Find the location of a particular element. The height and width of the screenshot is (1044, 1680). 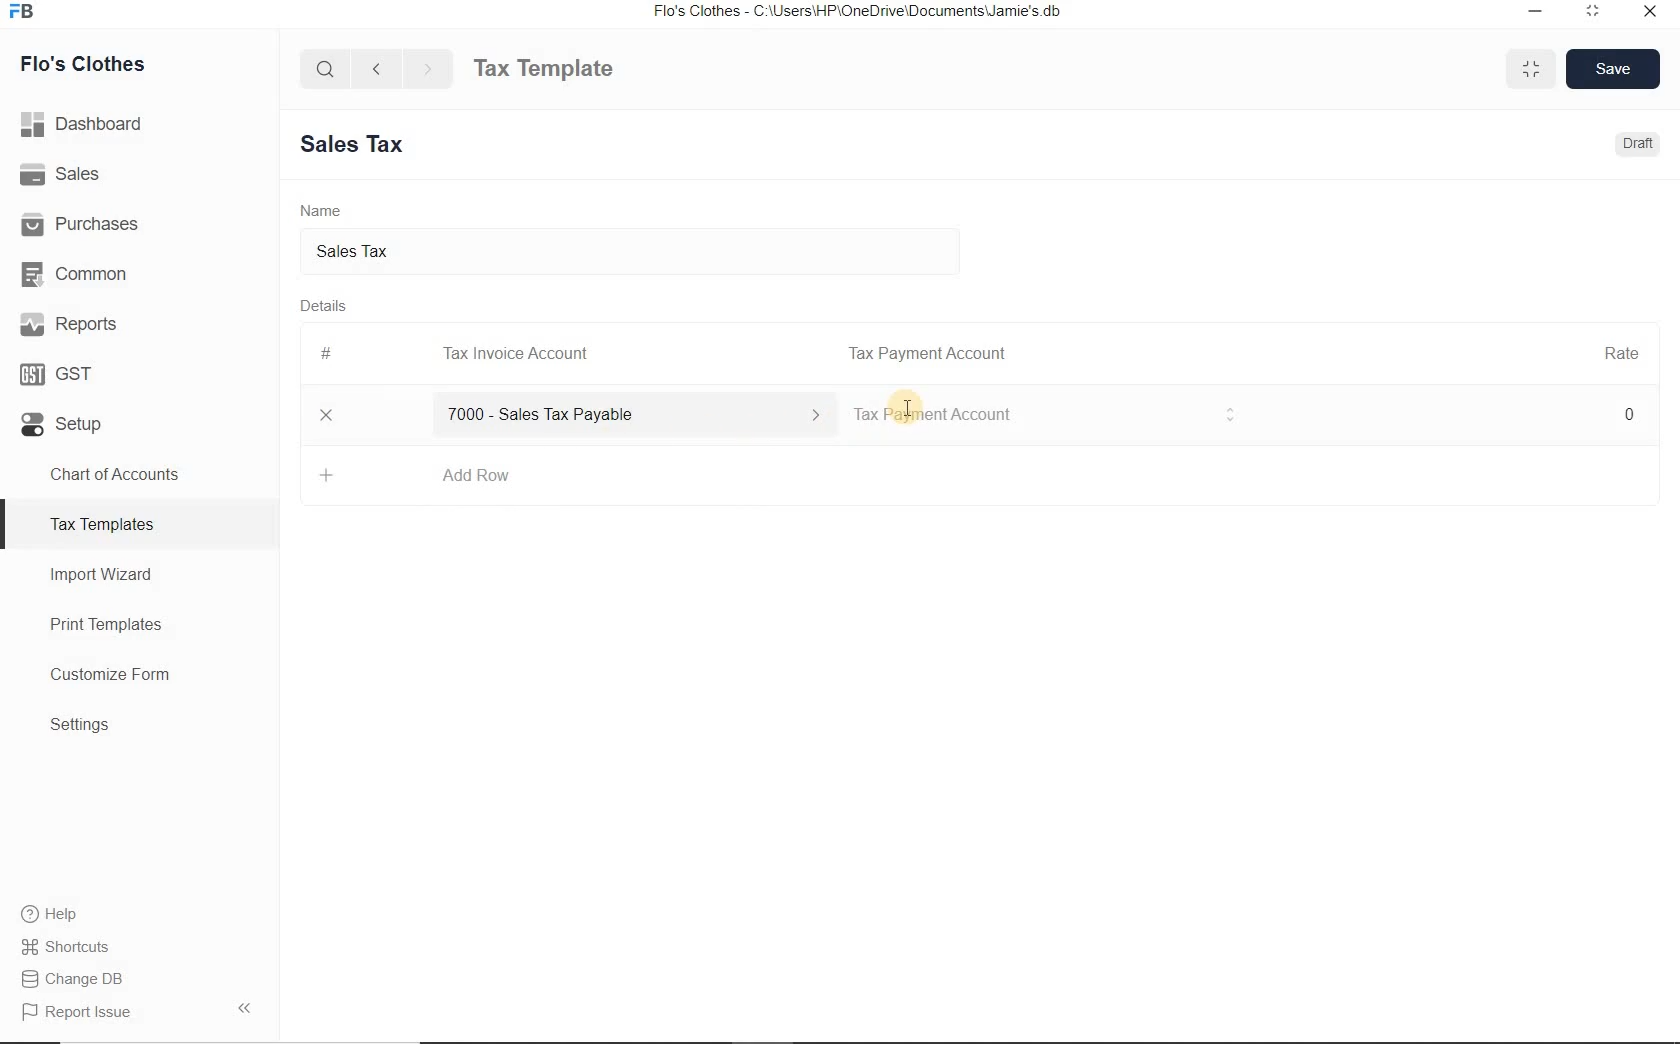

Print Templates is located at coordinates (140, 624).